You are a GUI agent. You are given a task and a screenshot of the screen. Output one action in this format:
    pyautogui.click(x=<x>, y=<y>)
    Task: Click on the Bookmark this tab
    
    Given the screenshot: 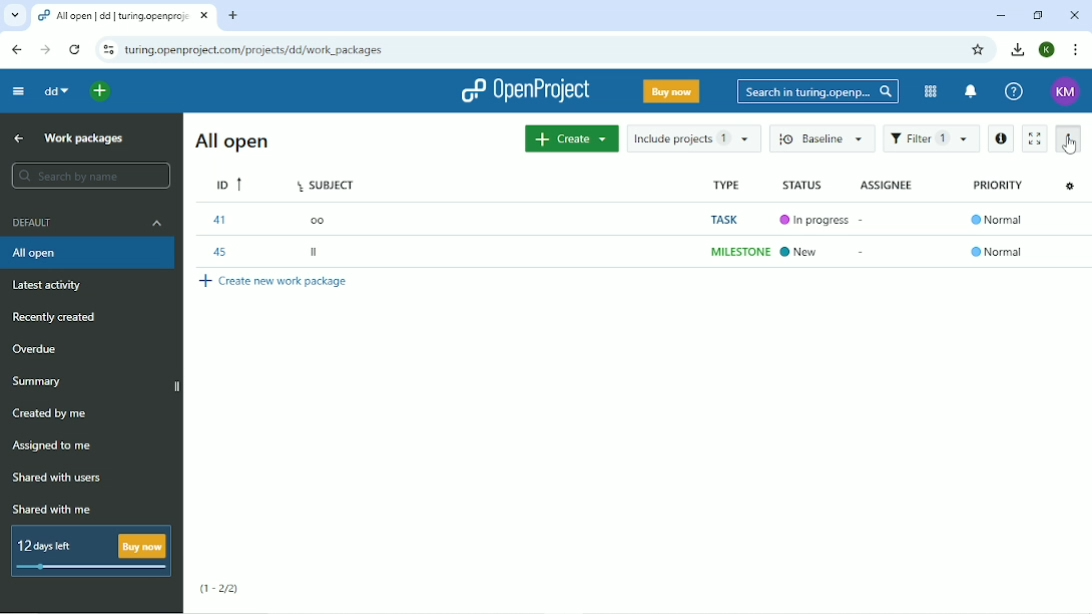 What is the action you would take?
    pyautogui.click(x=981, y=49)
    